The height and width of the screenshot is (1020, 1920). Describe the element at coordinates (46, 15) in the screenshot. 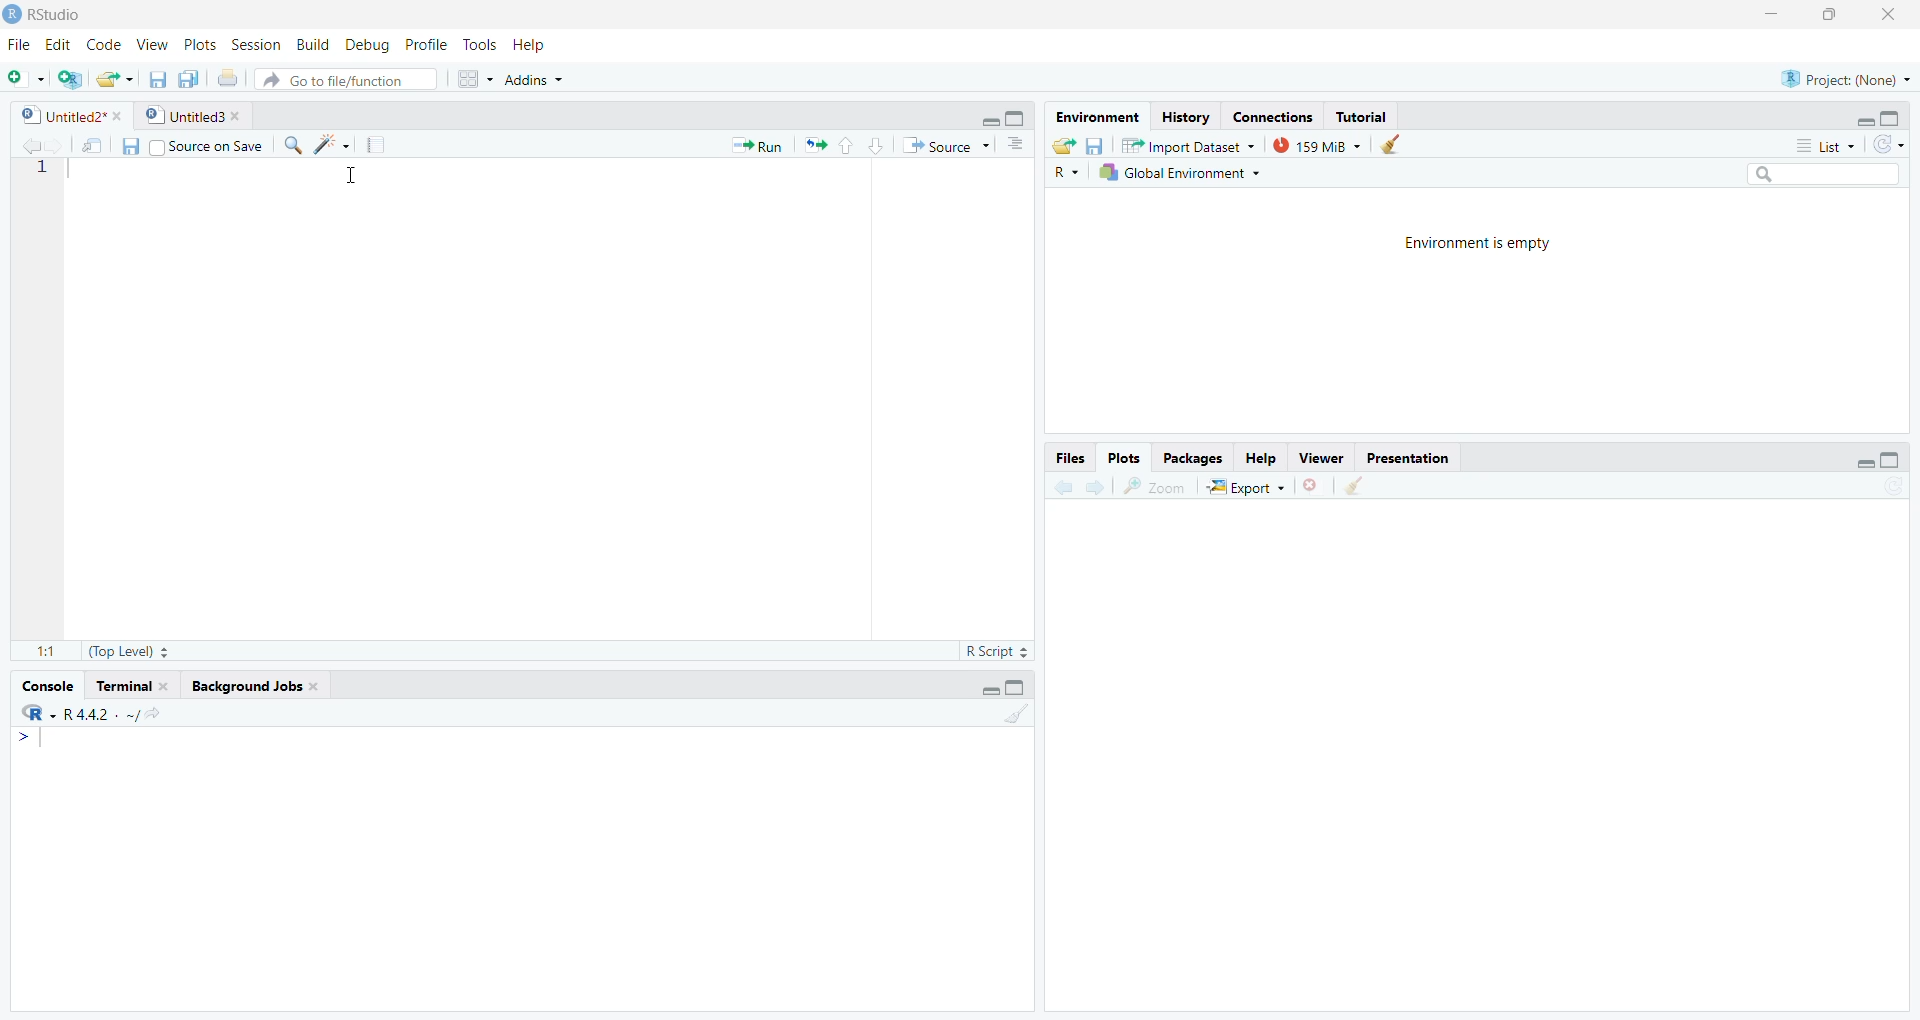

I see `RStudio` at that location.